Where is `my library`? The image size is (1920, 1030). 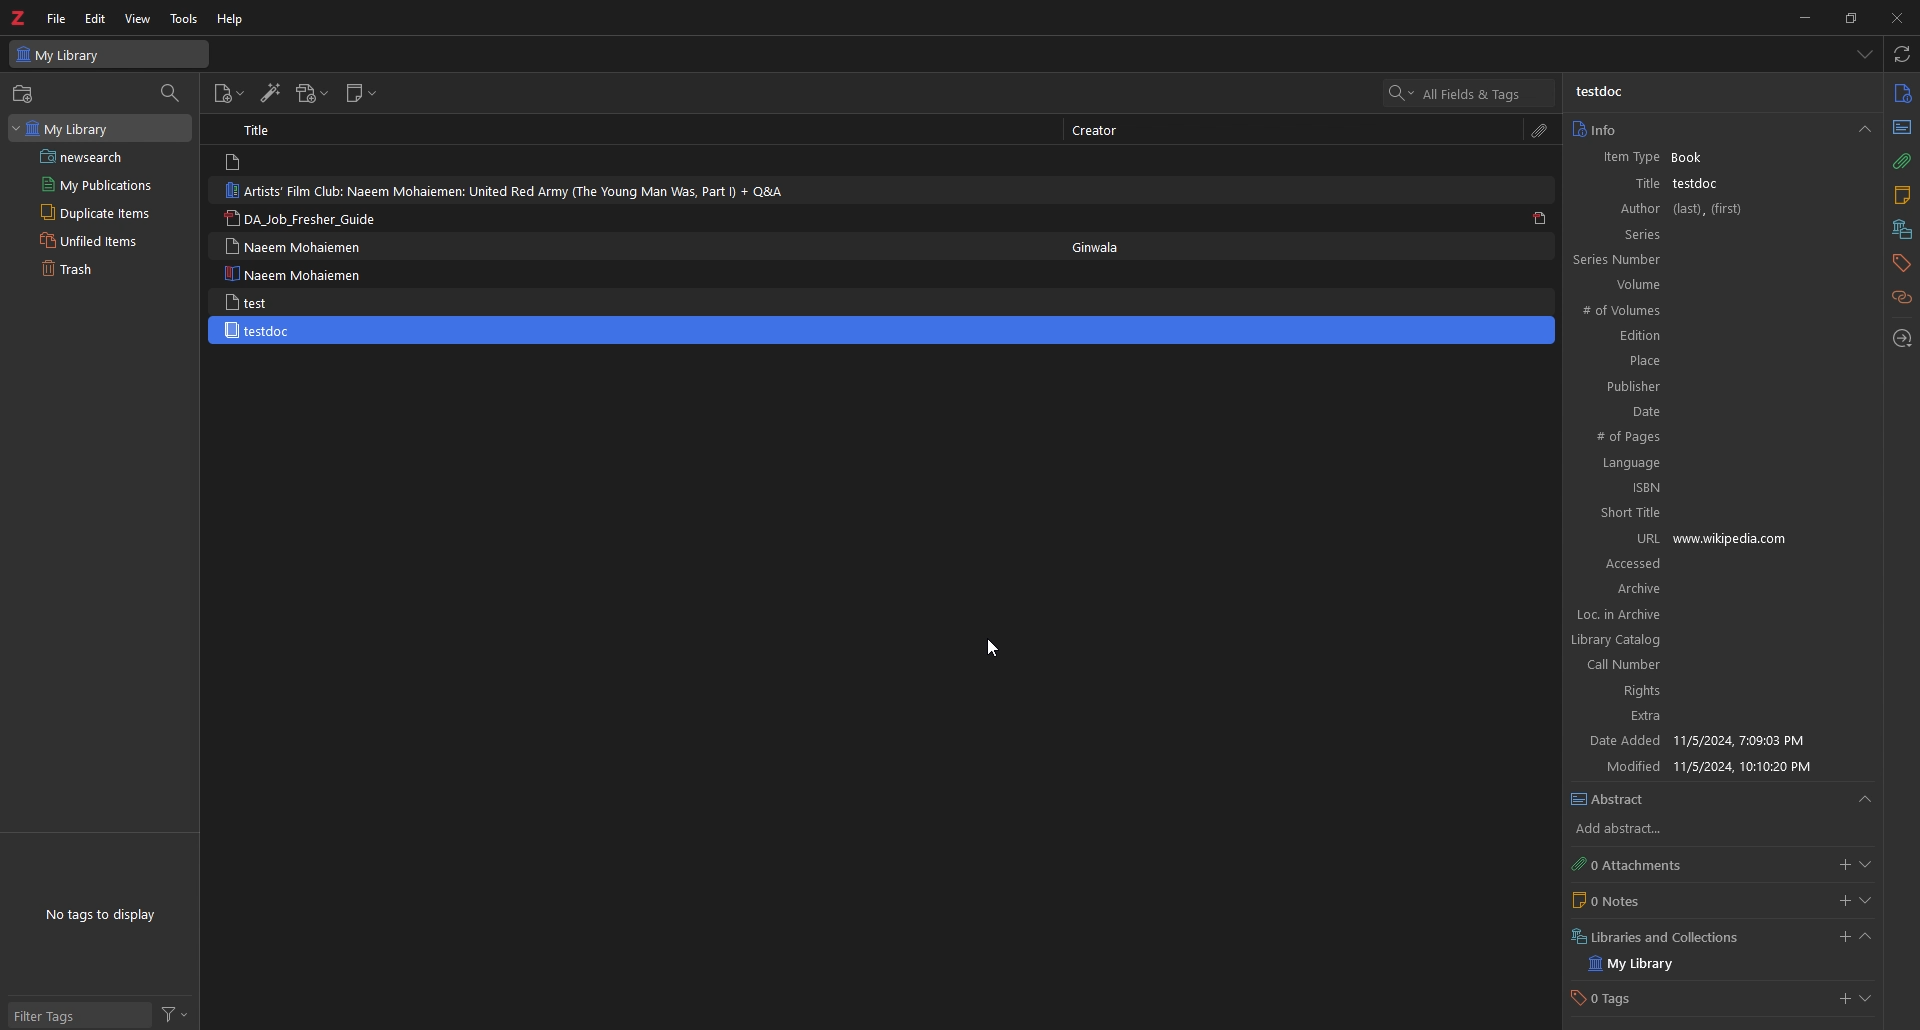 my library is located at coordinates (100, 128).